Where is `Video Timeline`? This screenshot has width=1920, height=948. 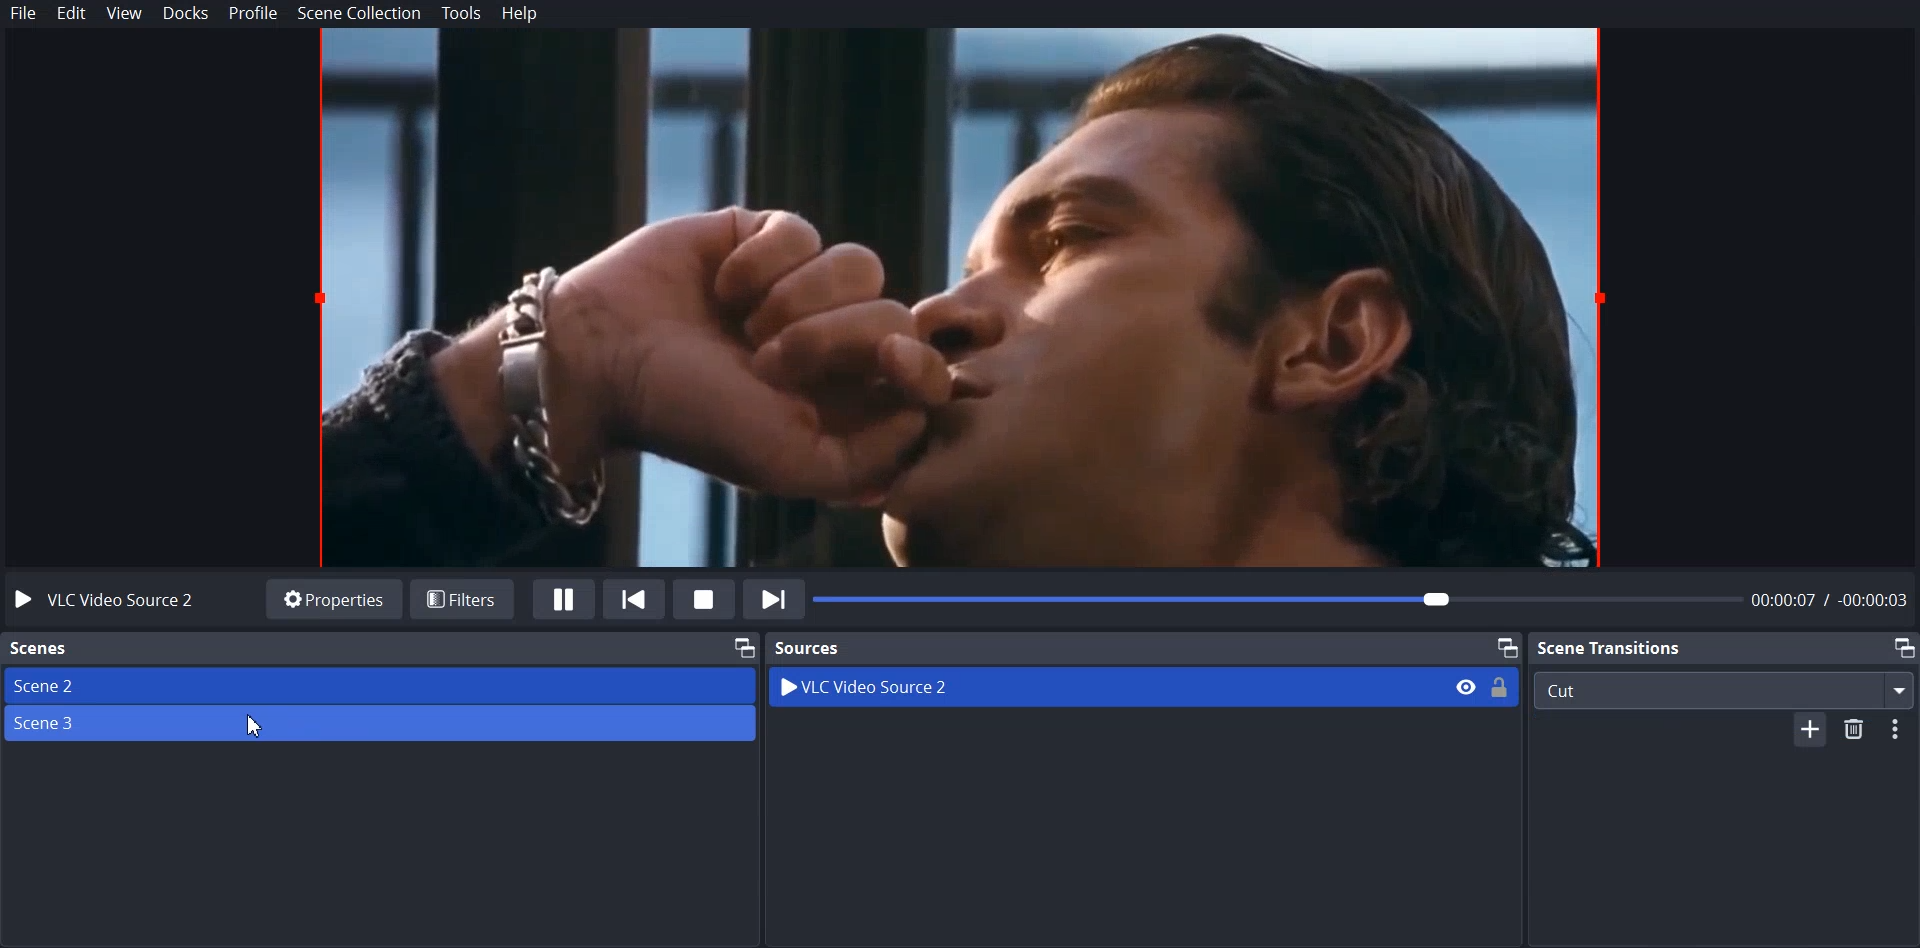
Video Timeline is located at coordinates (1365, 601).